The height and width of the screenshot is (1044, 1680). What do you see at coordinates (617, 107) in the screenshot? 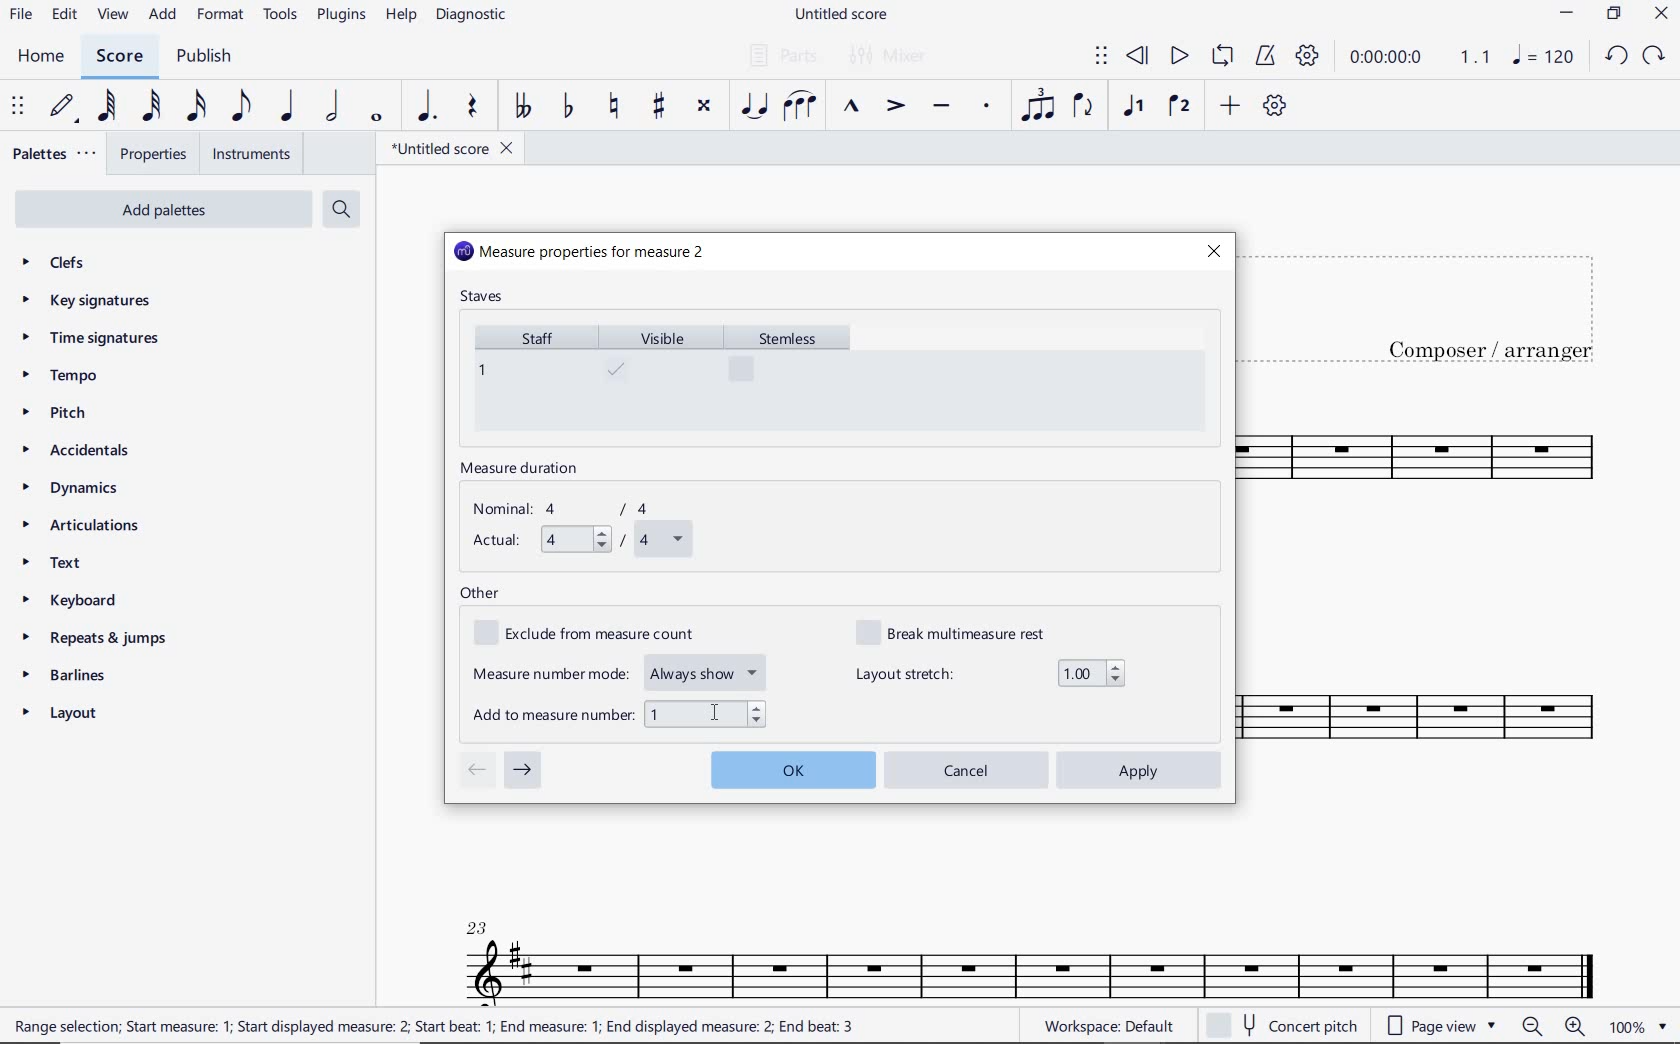
I see `TOGGLE NATURAL` at bounding box center [617, 107].